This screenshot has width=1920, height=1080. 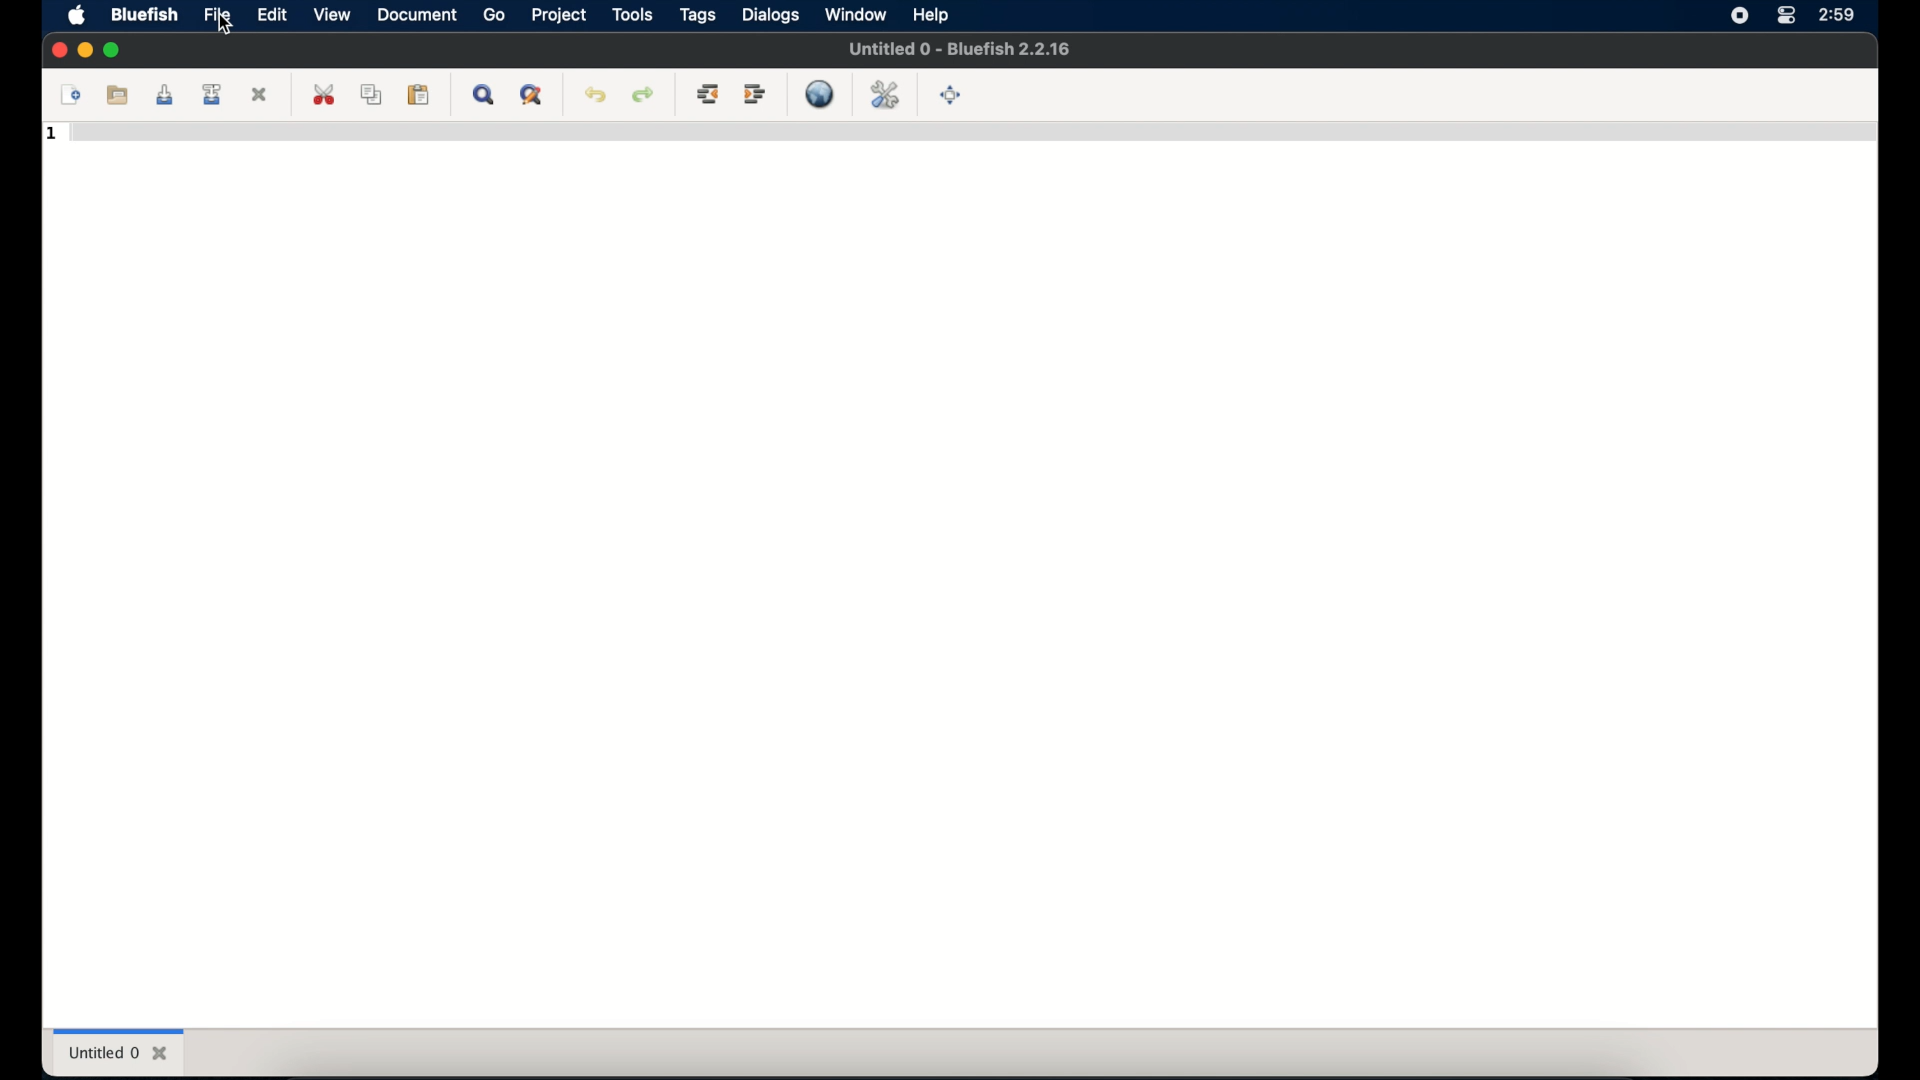 What do you see at coordinates (484, 96) in the screenshot?
I see `show find bar` at bounding box center [484, 96].